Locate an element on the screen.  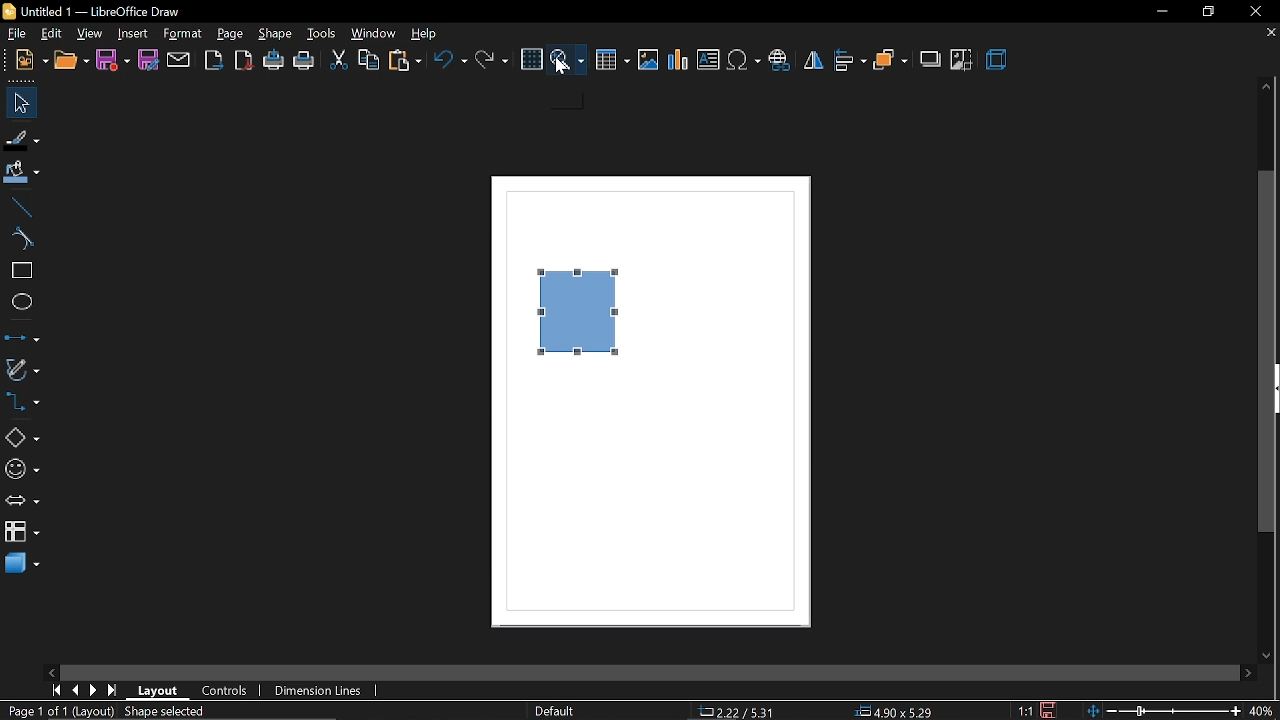
vertical scrollbar is located at coordinates (1266, 354).